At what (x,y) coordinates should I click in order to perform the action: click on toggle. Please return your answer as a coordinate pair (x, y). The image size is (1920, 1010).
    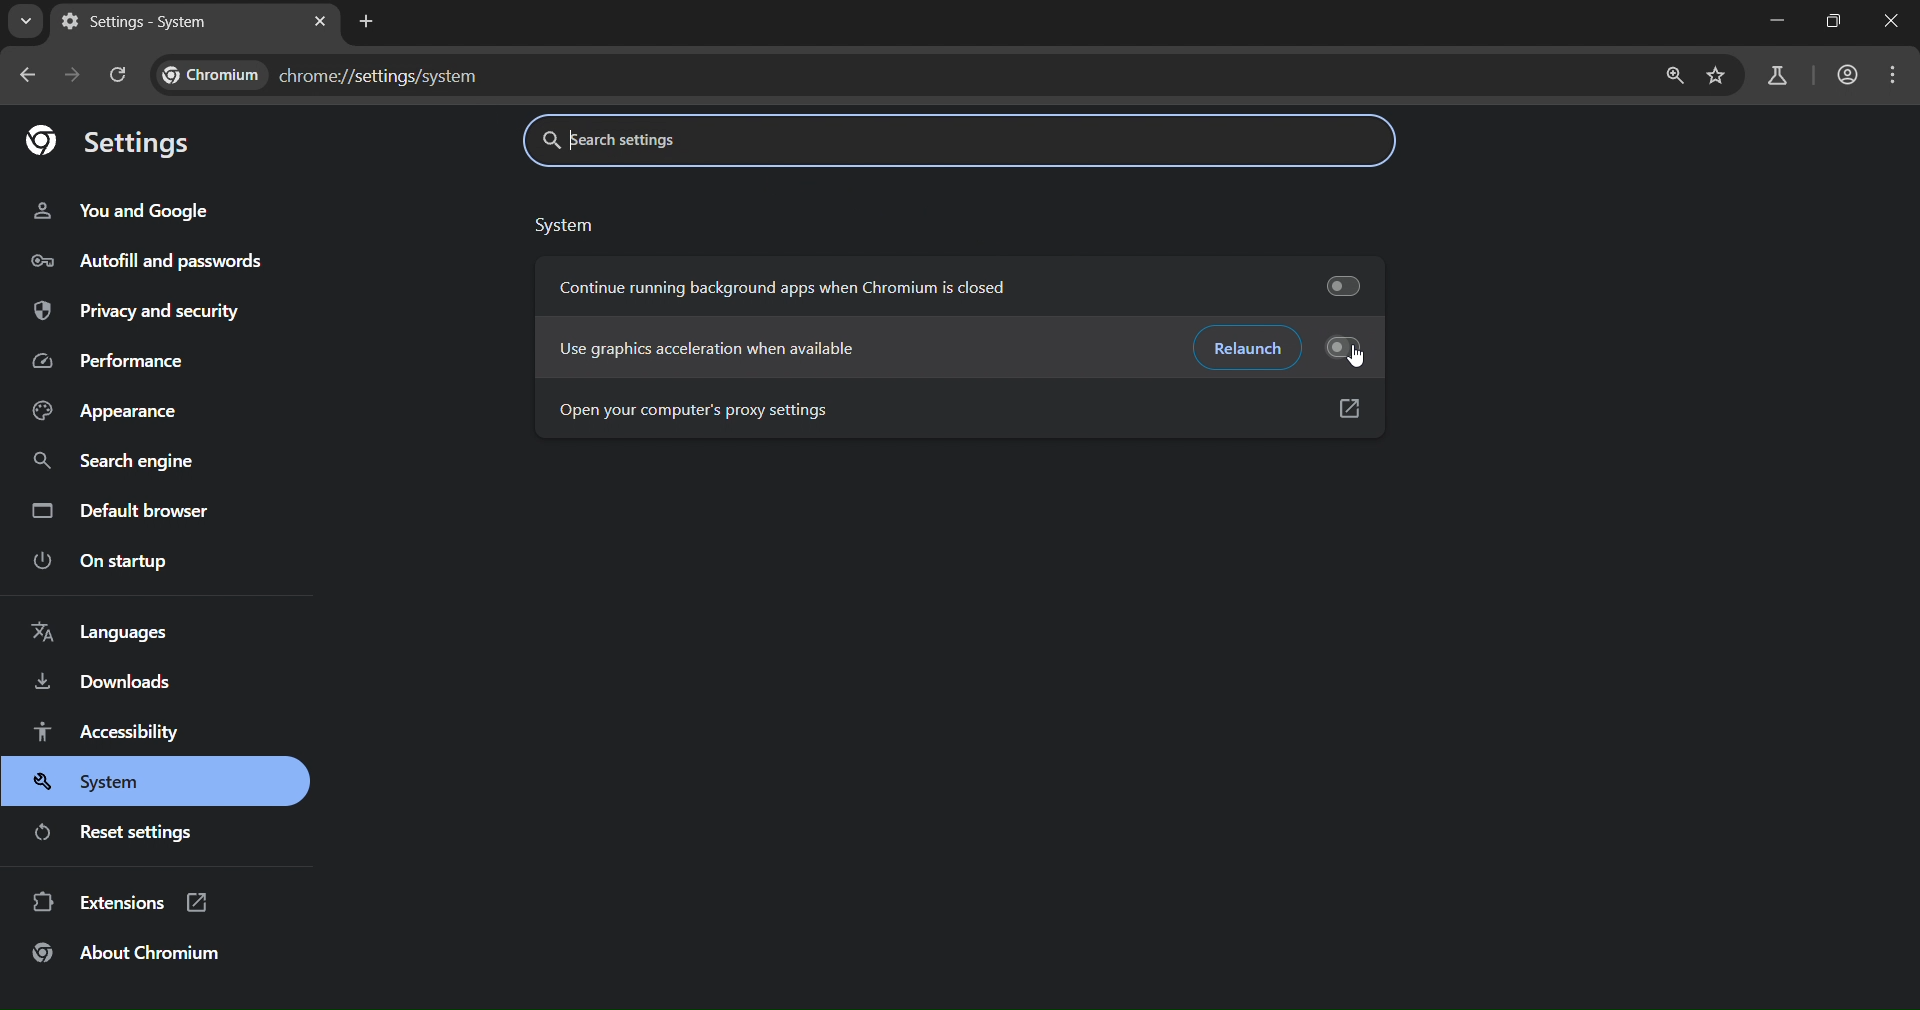
    Looking at the image, I should click on (1358, 348).